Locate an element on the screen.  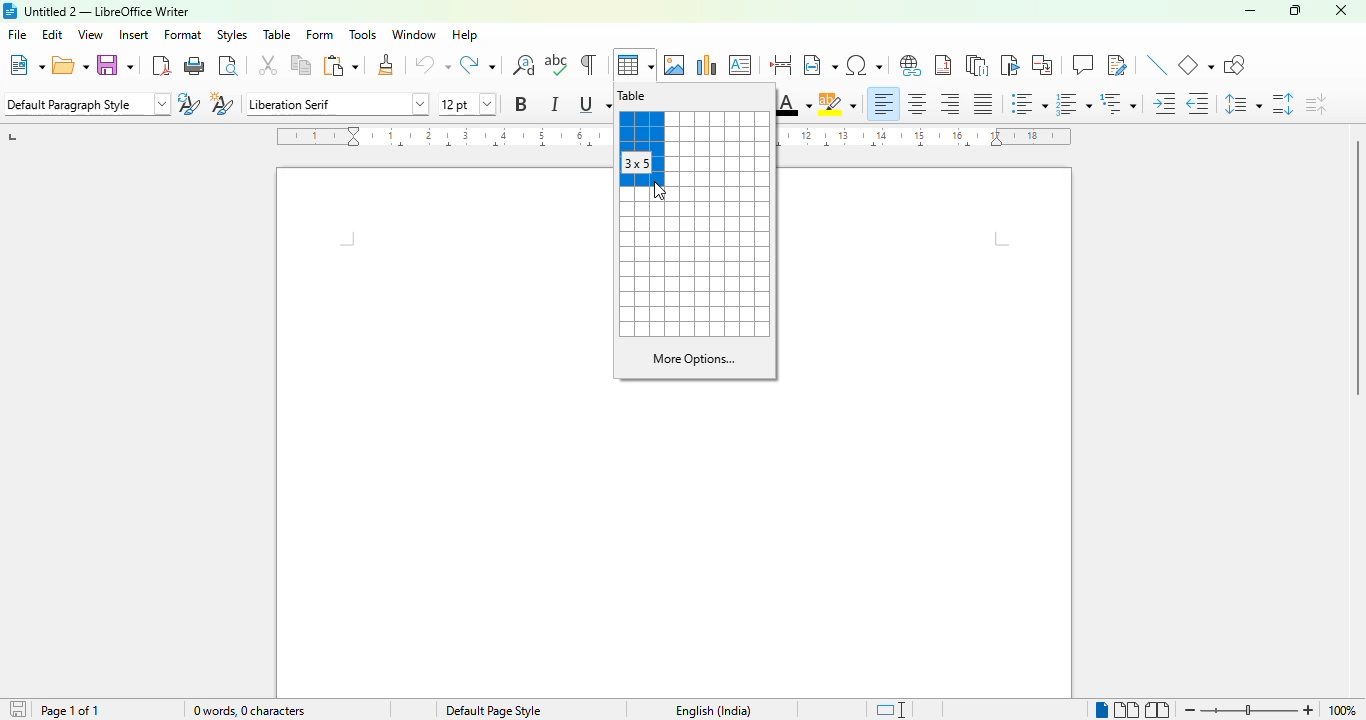
find and replace is located at coordinates (524, 64).